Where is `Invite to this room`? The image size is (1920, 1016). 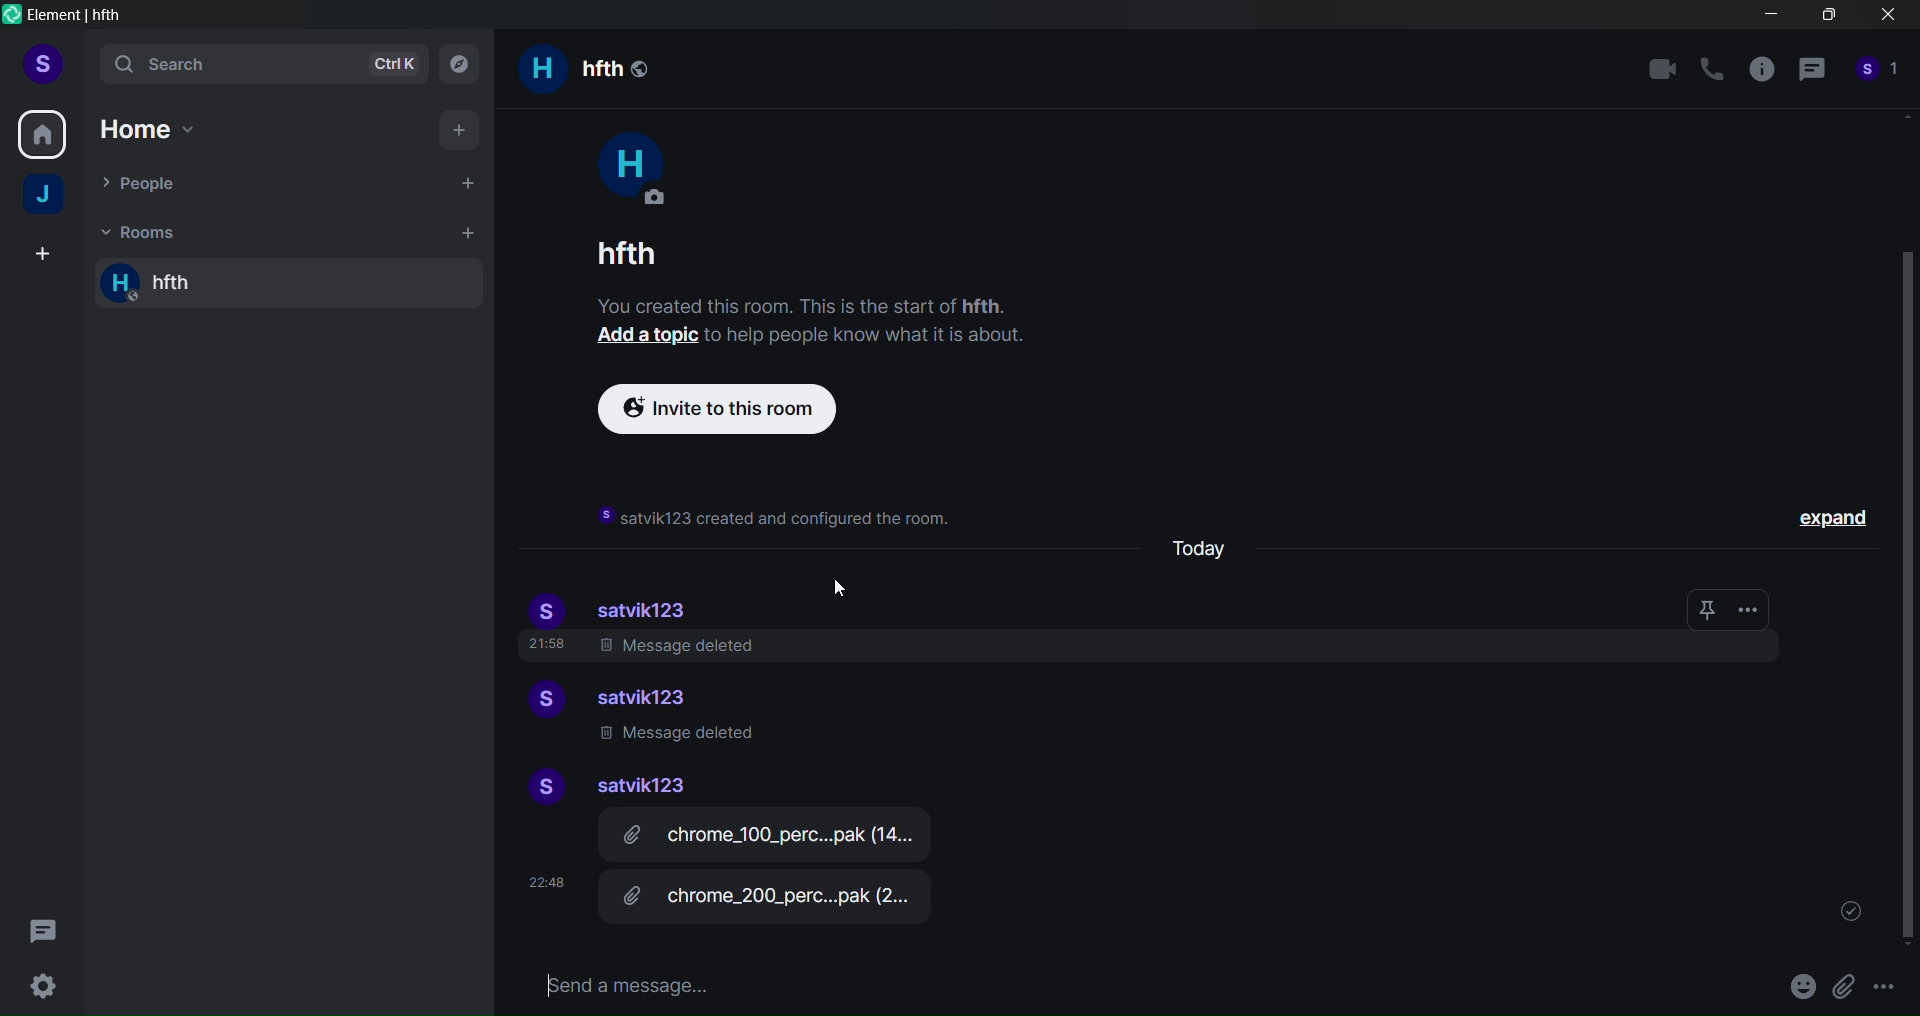
Invite to this room is located at coordinates (715, 410).